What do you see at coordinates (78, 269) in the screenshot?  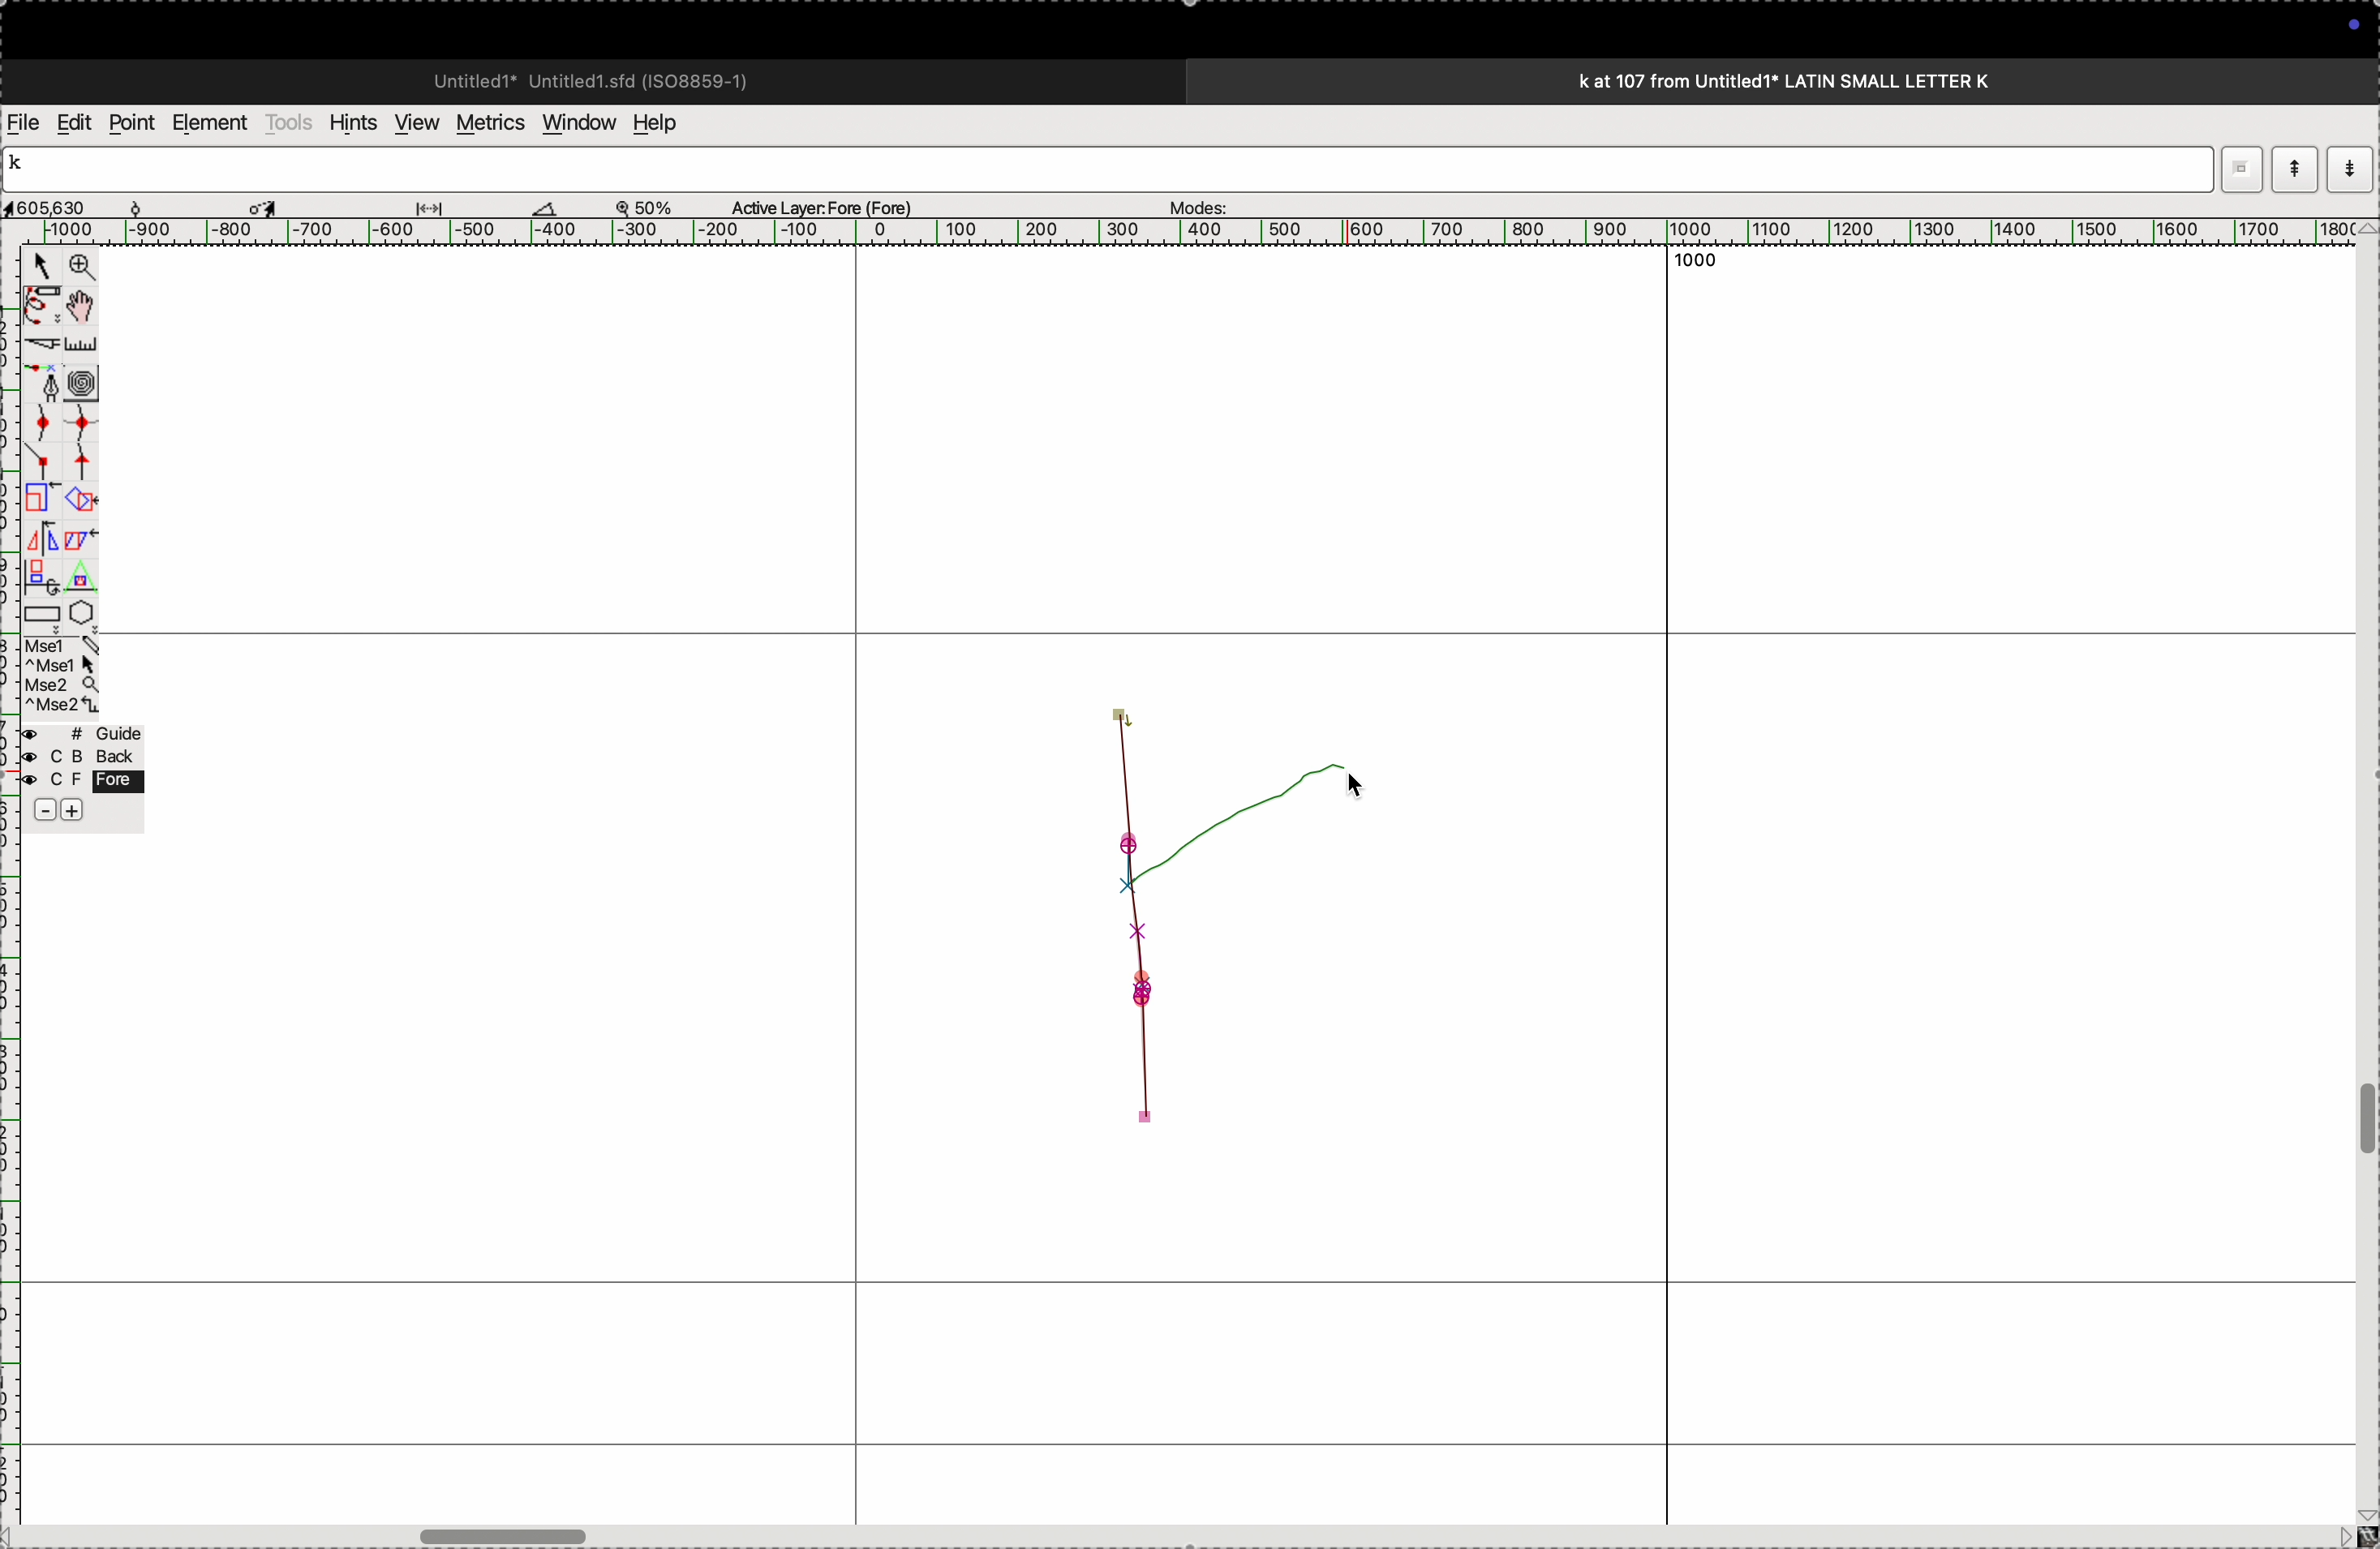 I see `zoom` at bounding box center [78, 269].